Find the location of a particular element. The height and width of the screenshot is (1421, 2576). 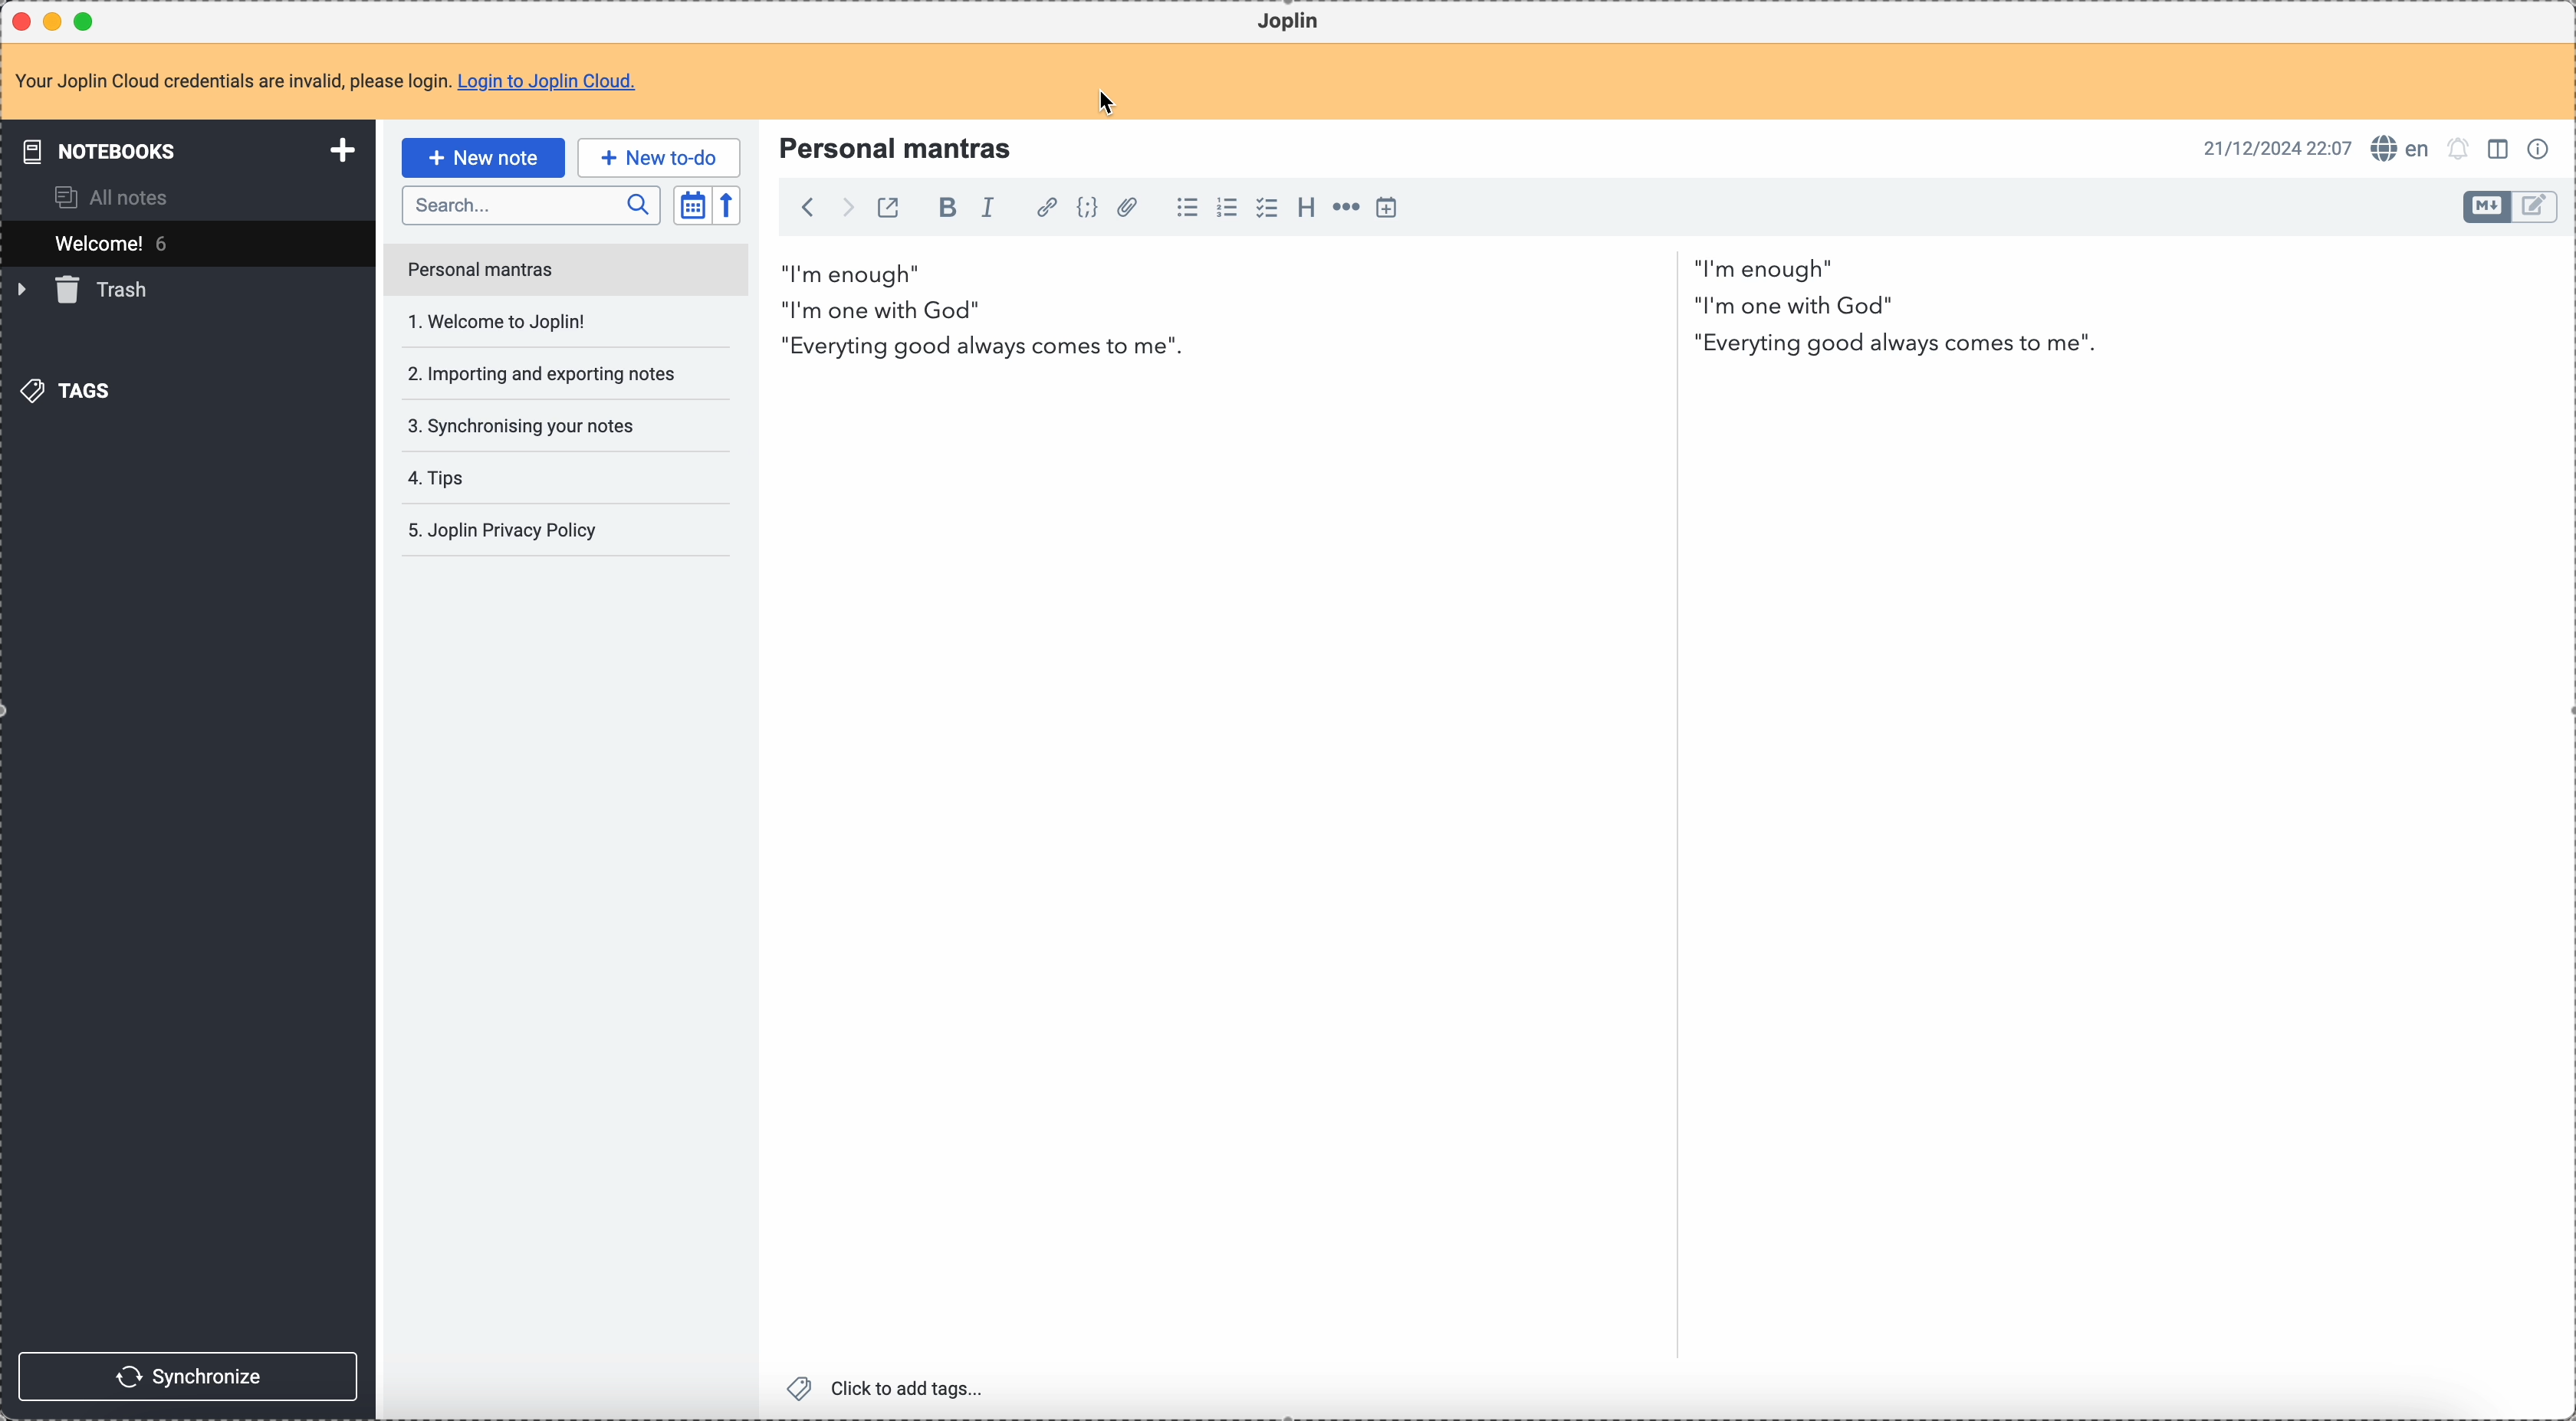

checkbox is located at coordinates (1266, 208).